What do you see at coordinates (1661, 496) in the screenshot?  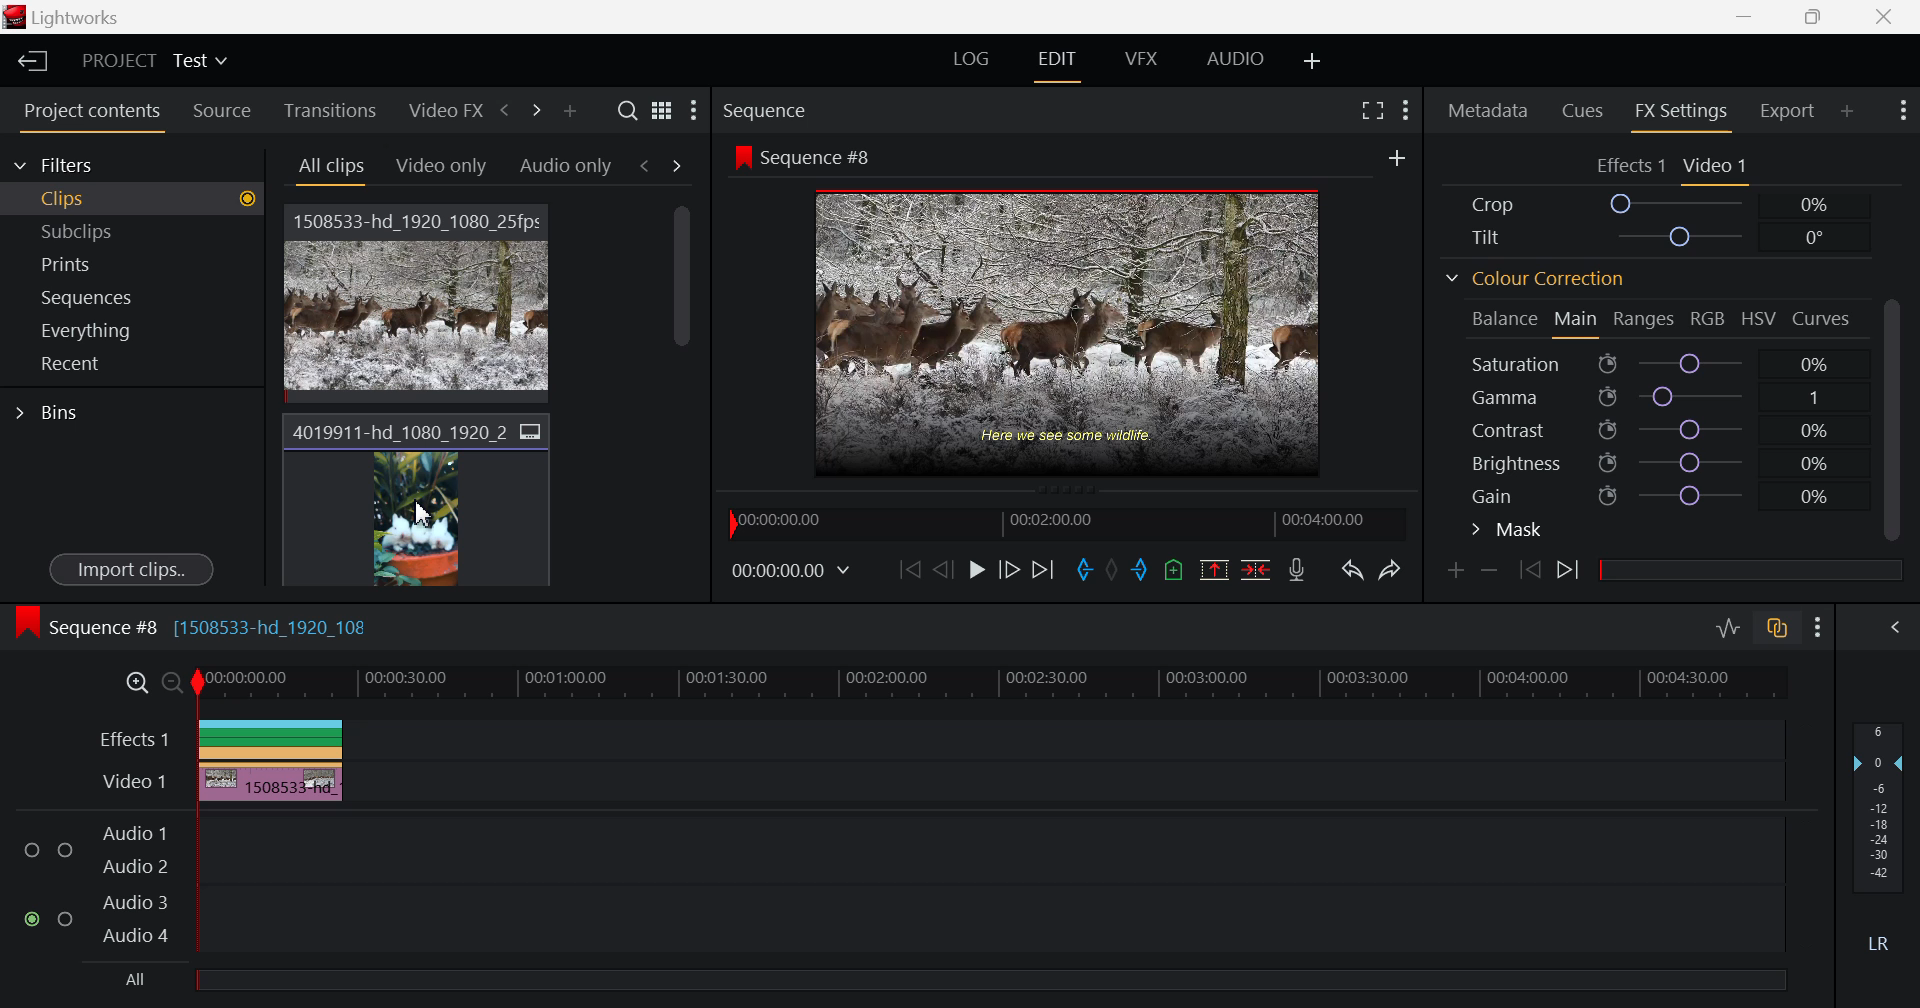 I see `Gain` at bounding box center [1661, 496].